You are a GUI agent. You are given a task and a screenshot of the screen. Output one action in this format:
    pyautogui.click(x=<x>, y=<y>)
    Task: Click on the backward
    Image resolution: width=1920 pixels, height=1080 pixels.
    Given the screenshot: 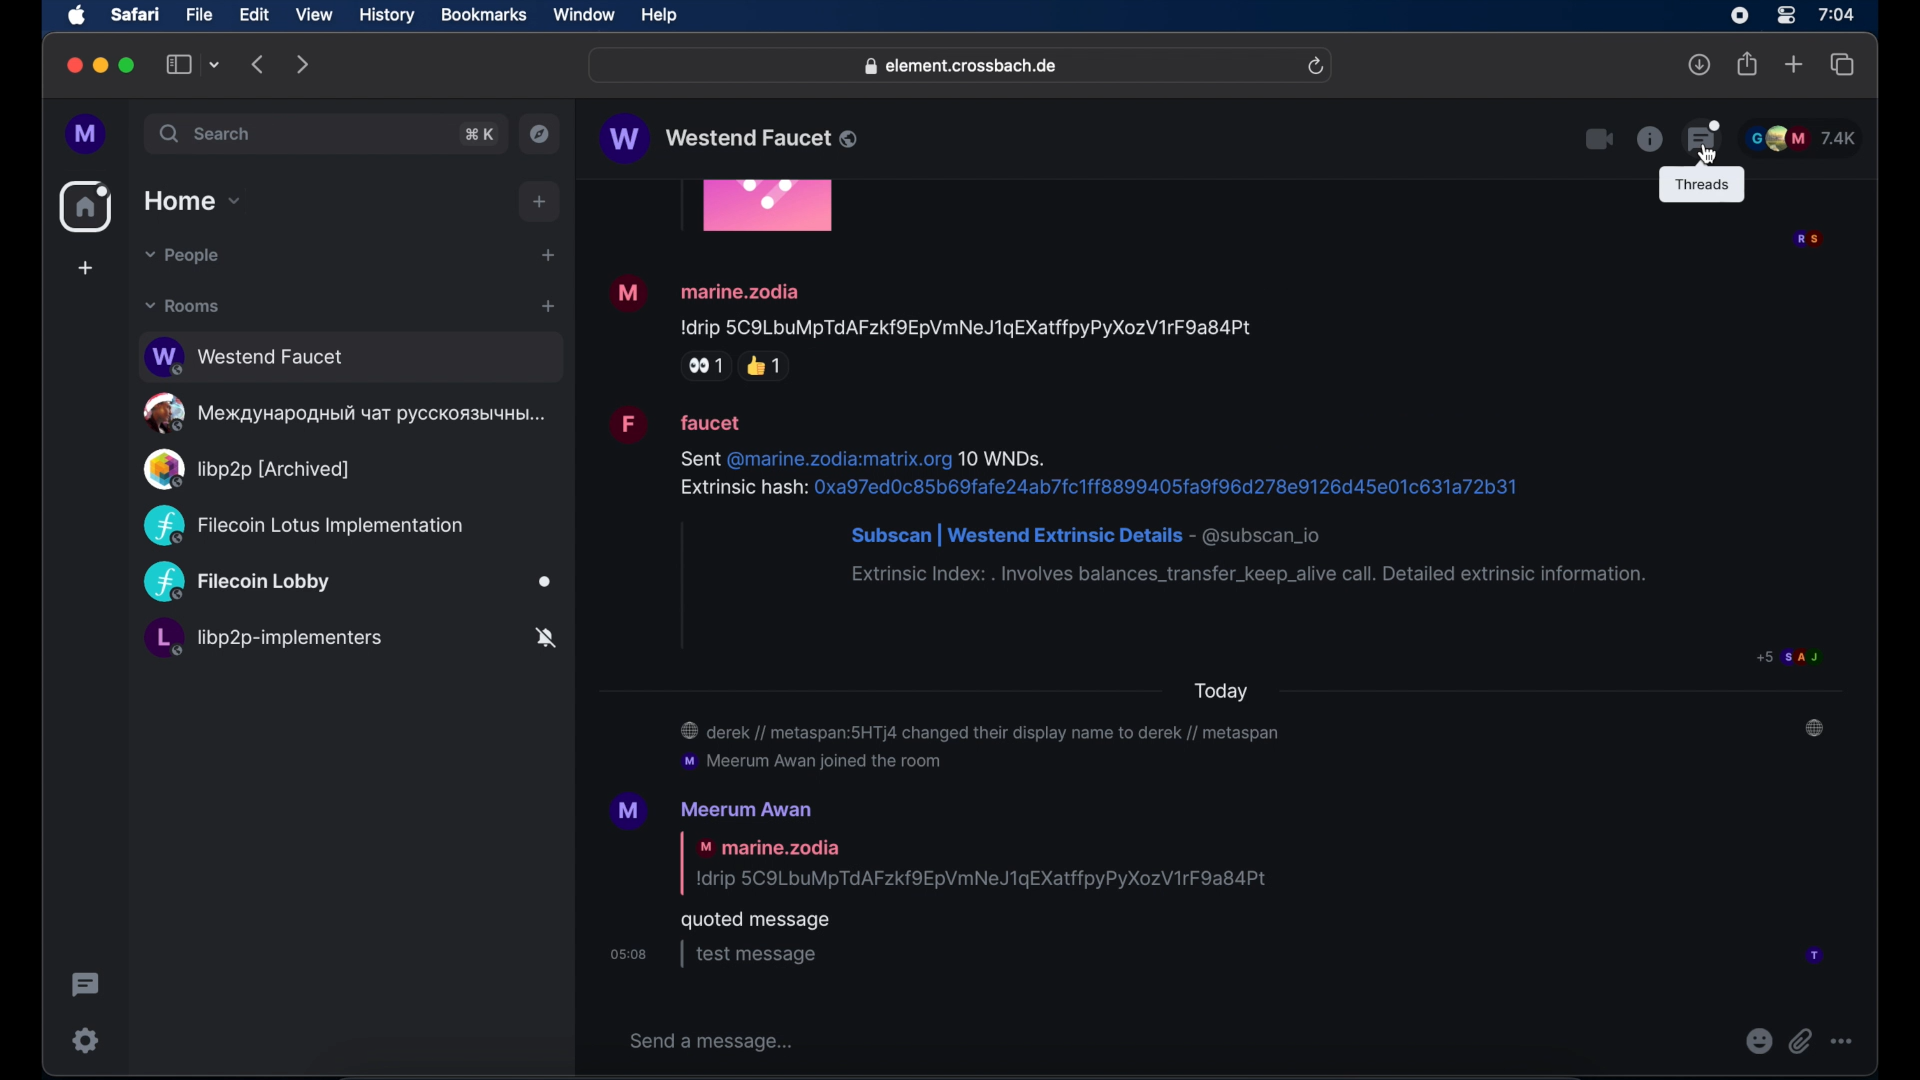 What is the action you would take?
    pyautogui.click(x=259, y=64)
    